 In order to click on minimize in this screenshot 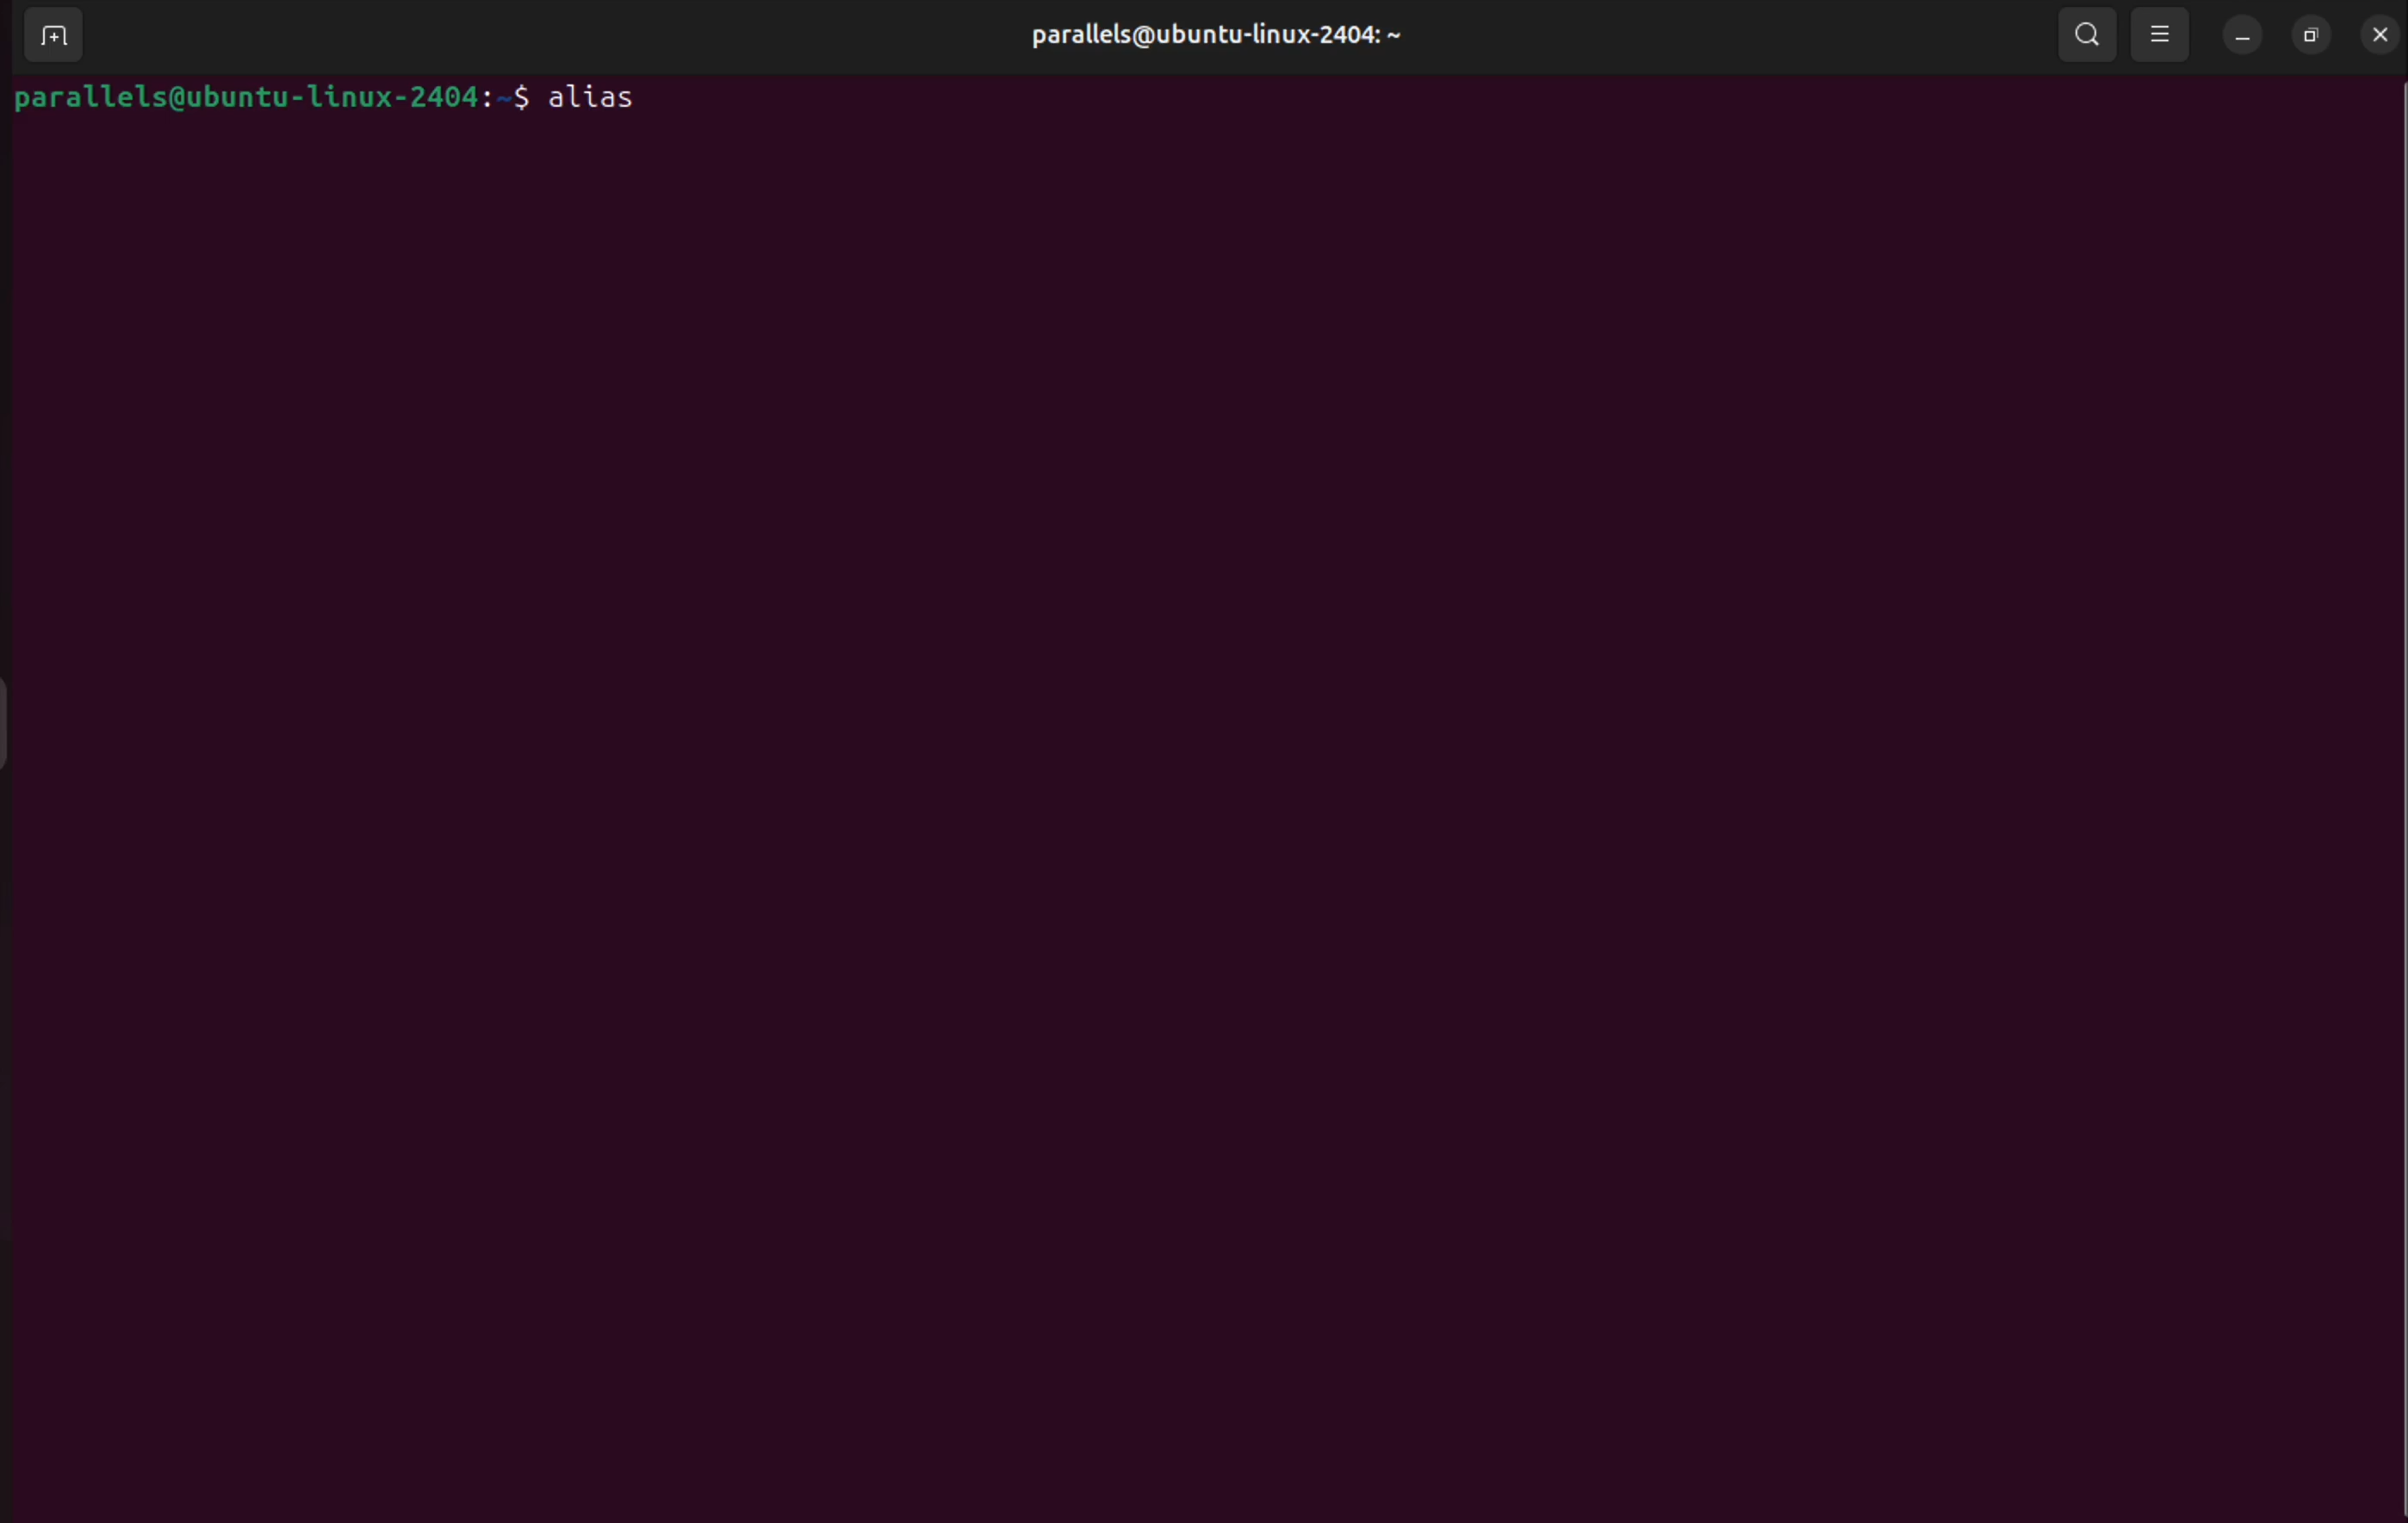, I will do `click(2241, 37)`.